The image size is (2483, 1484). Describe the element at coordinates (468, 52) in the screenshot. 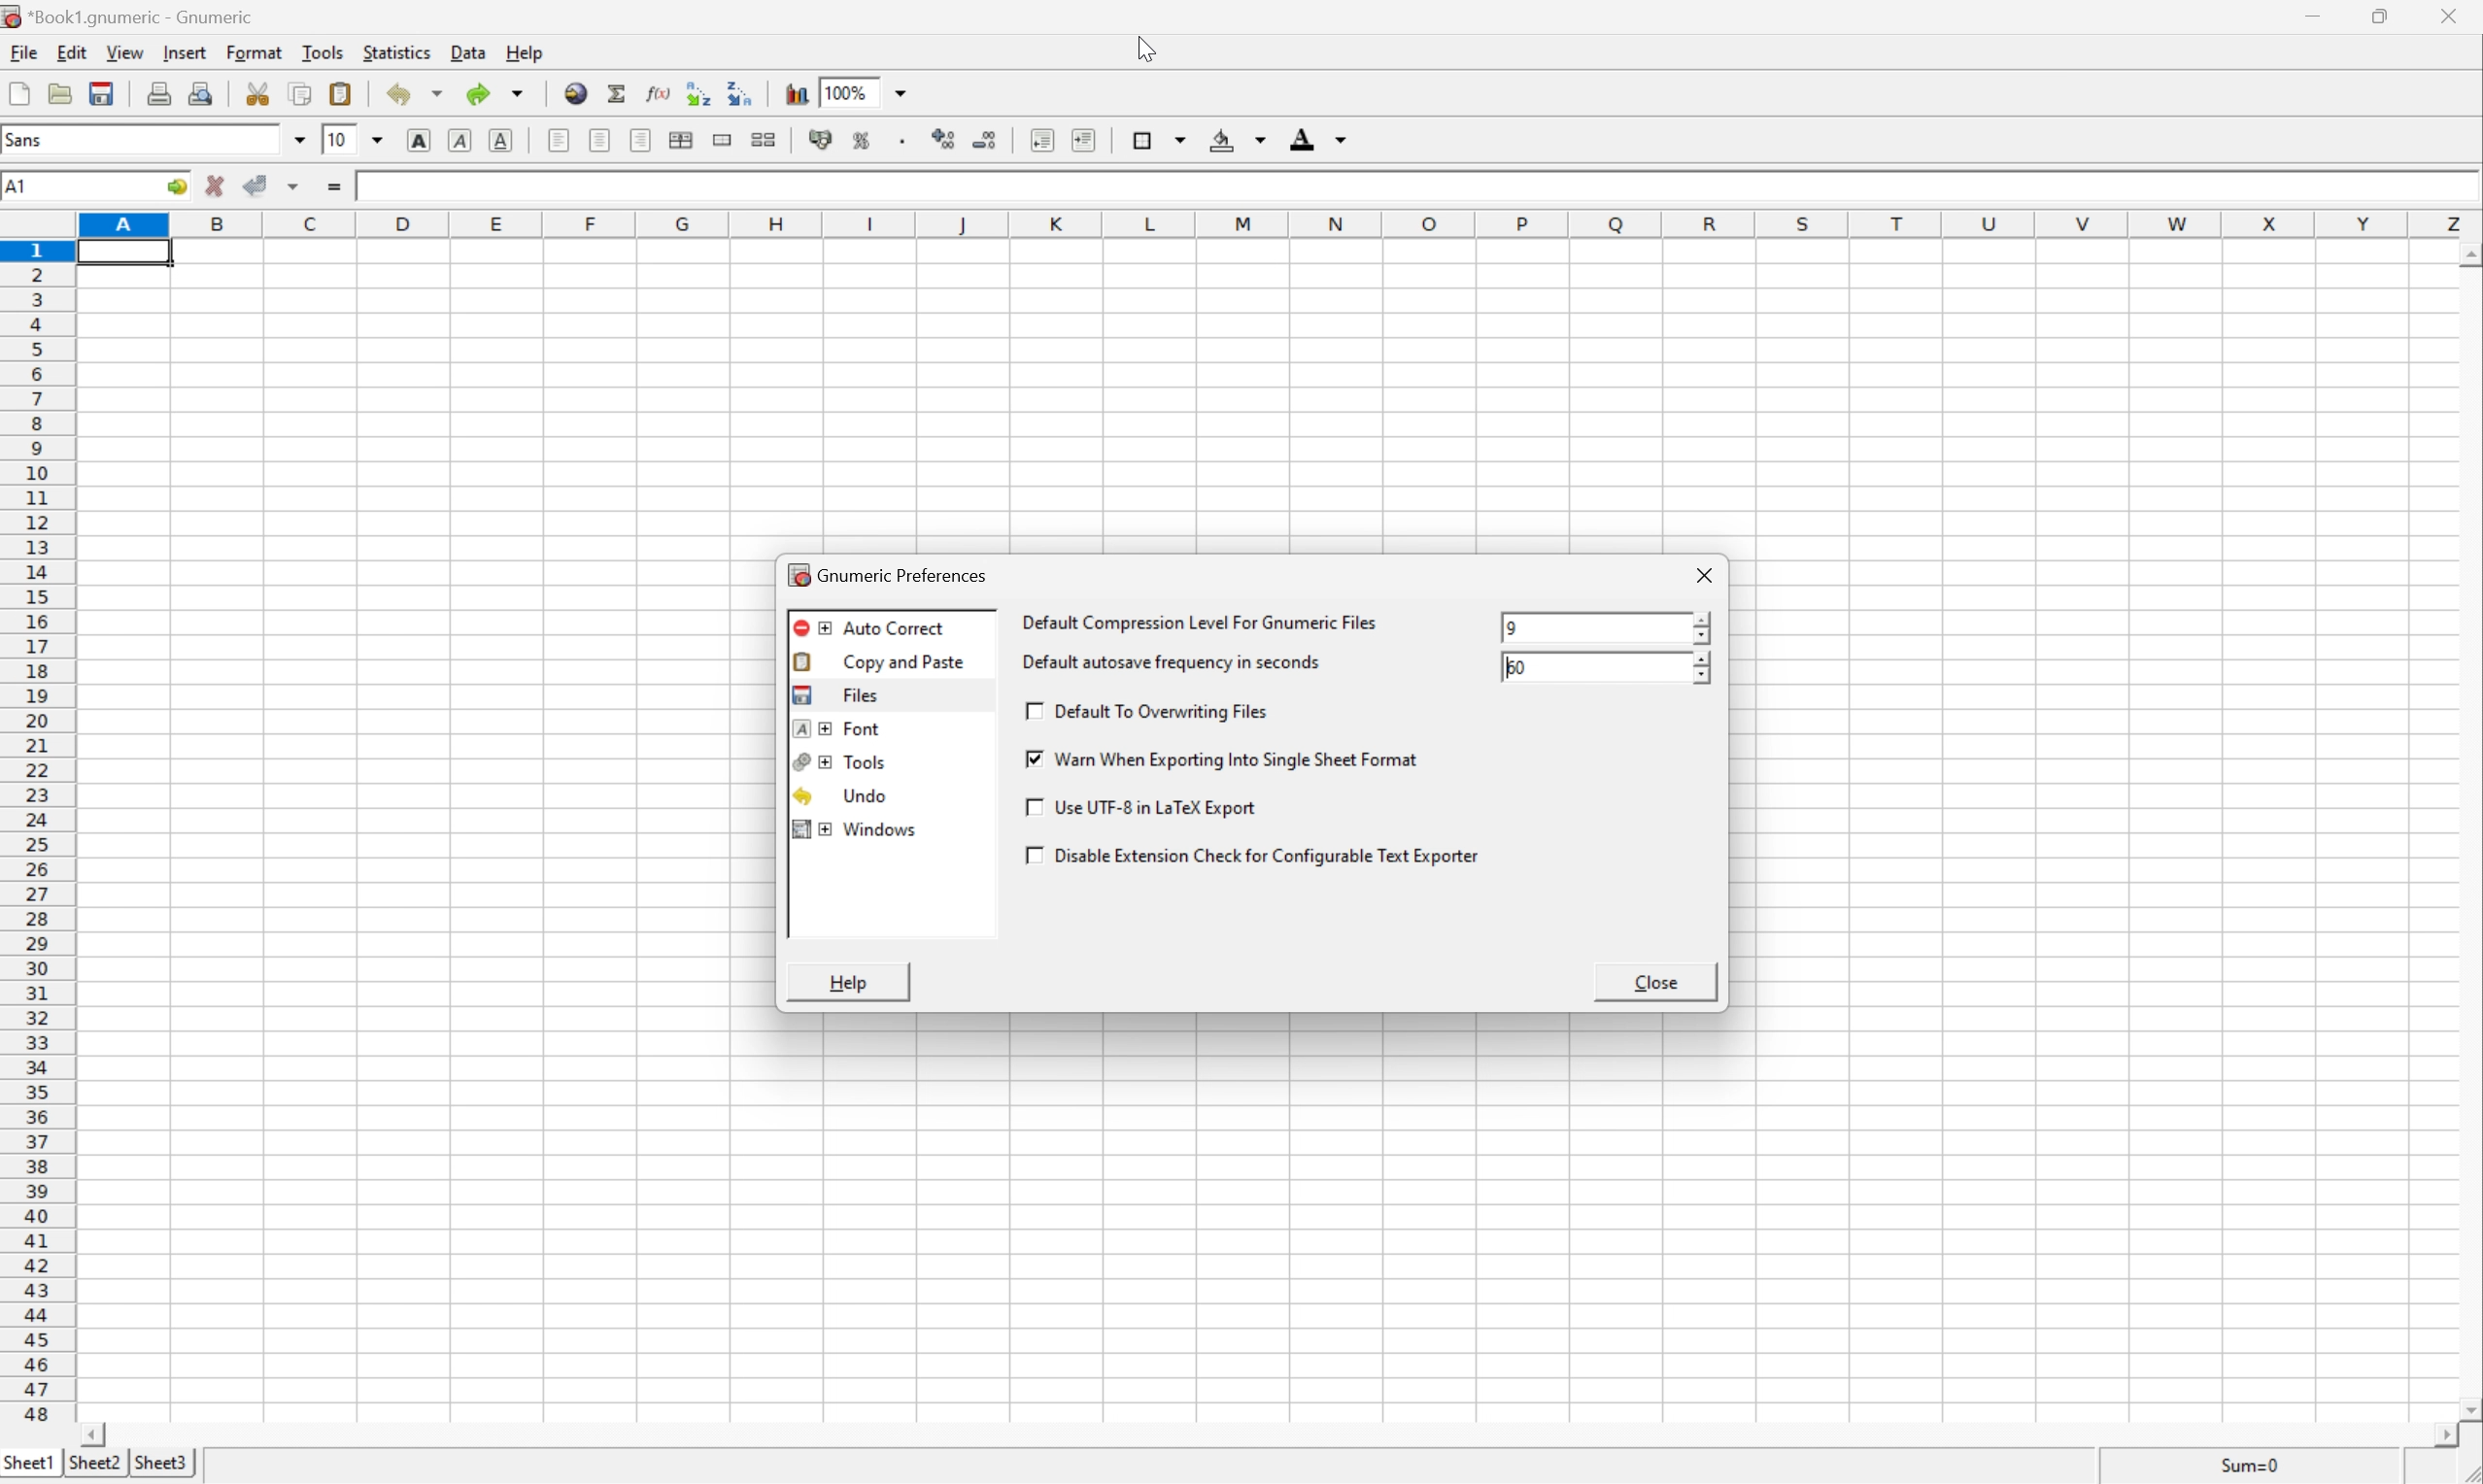

I see `data` at that location.